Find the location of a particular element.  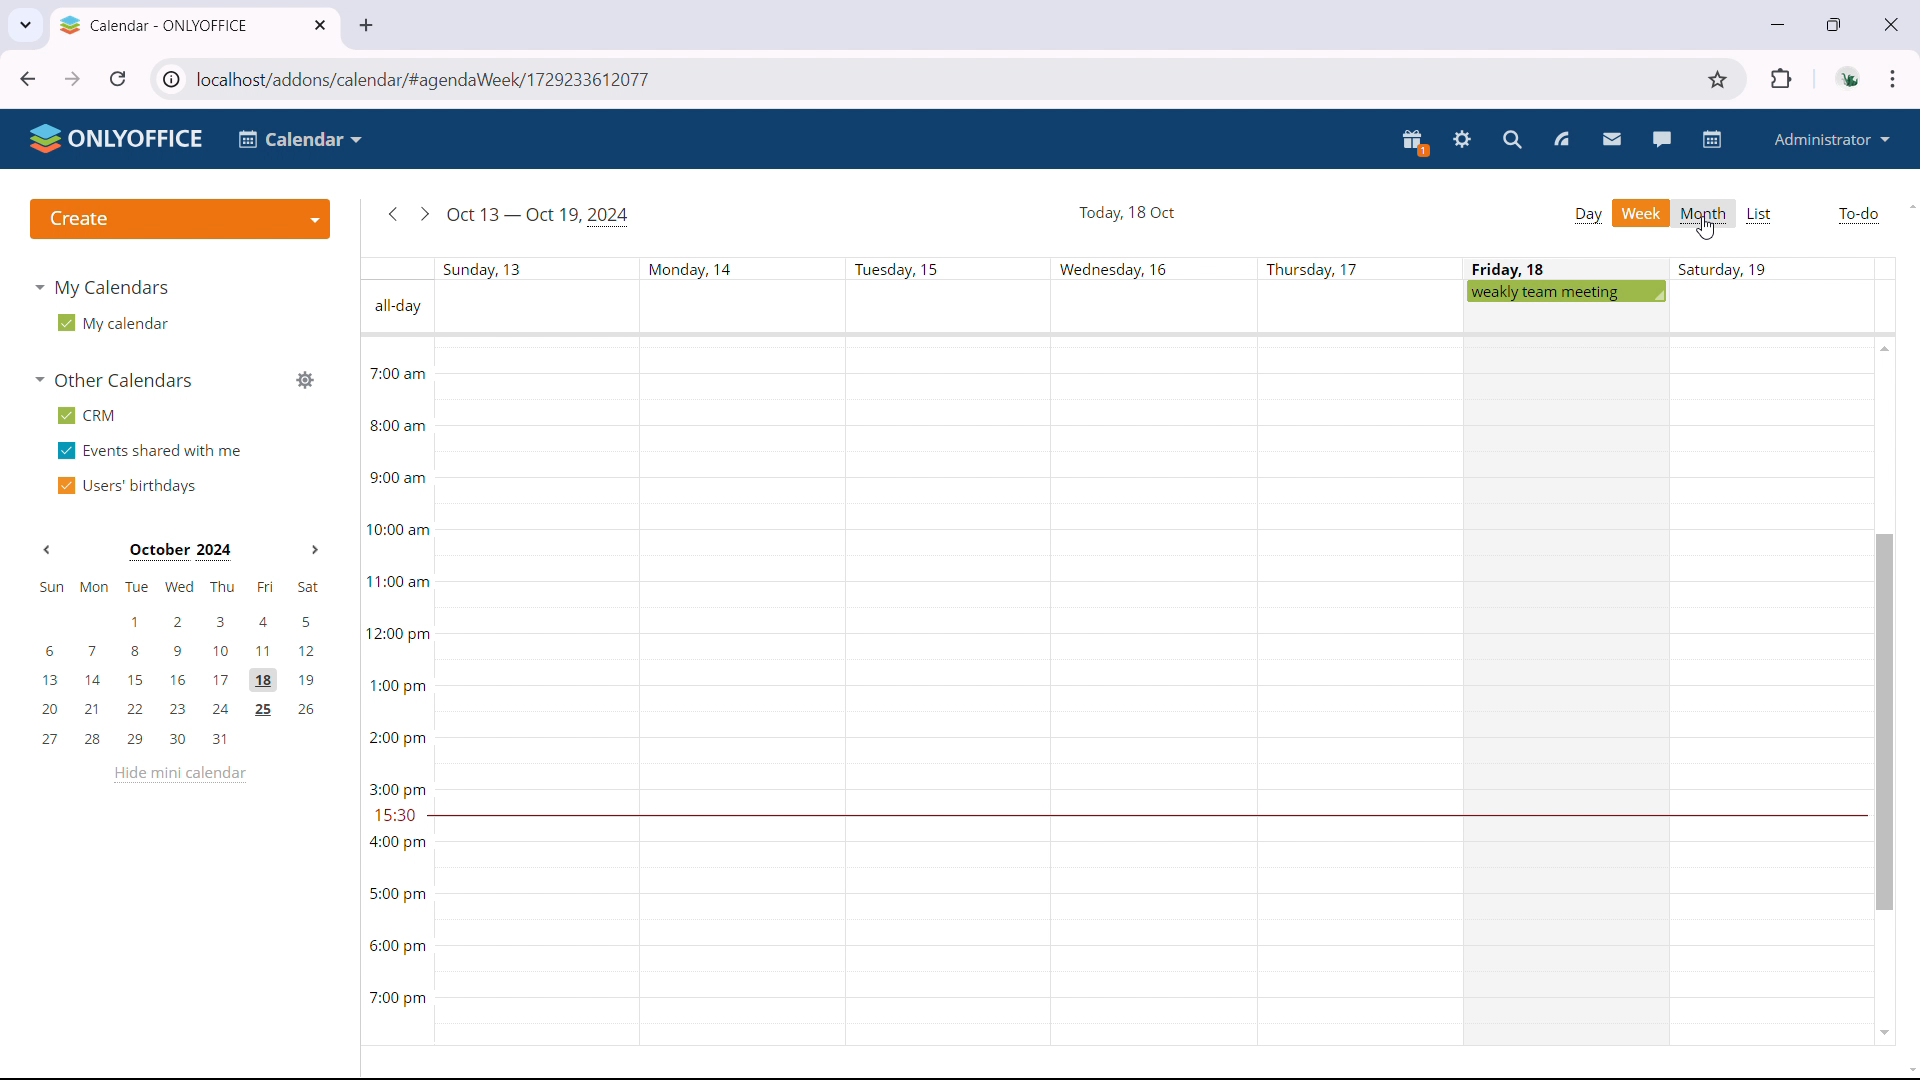

new tab is located at coordinates (364, 26).